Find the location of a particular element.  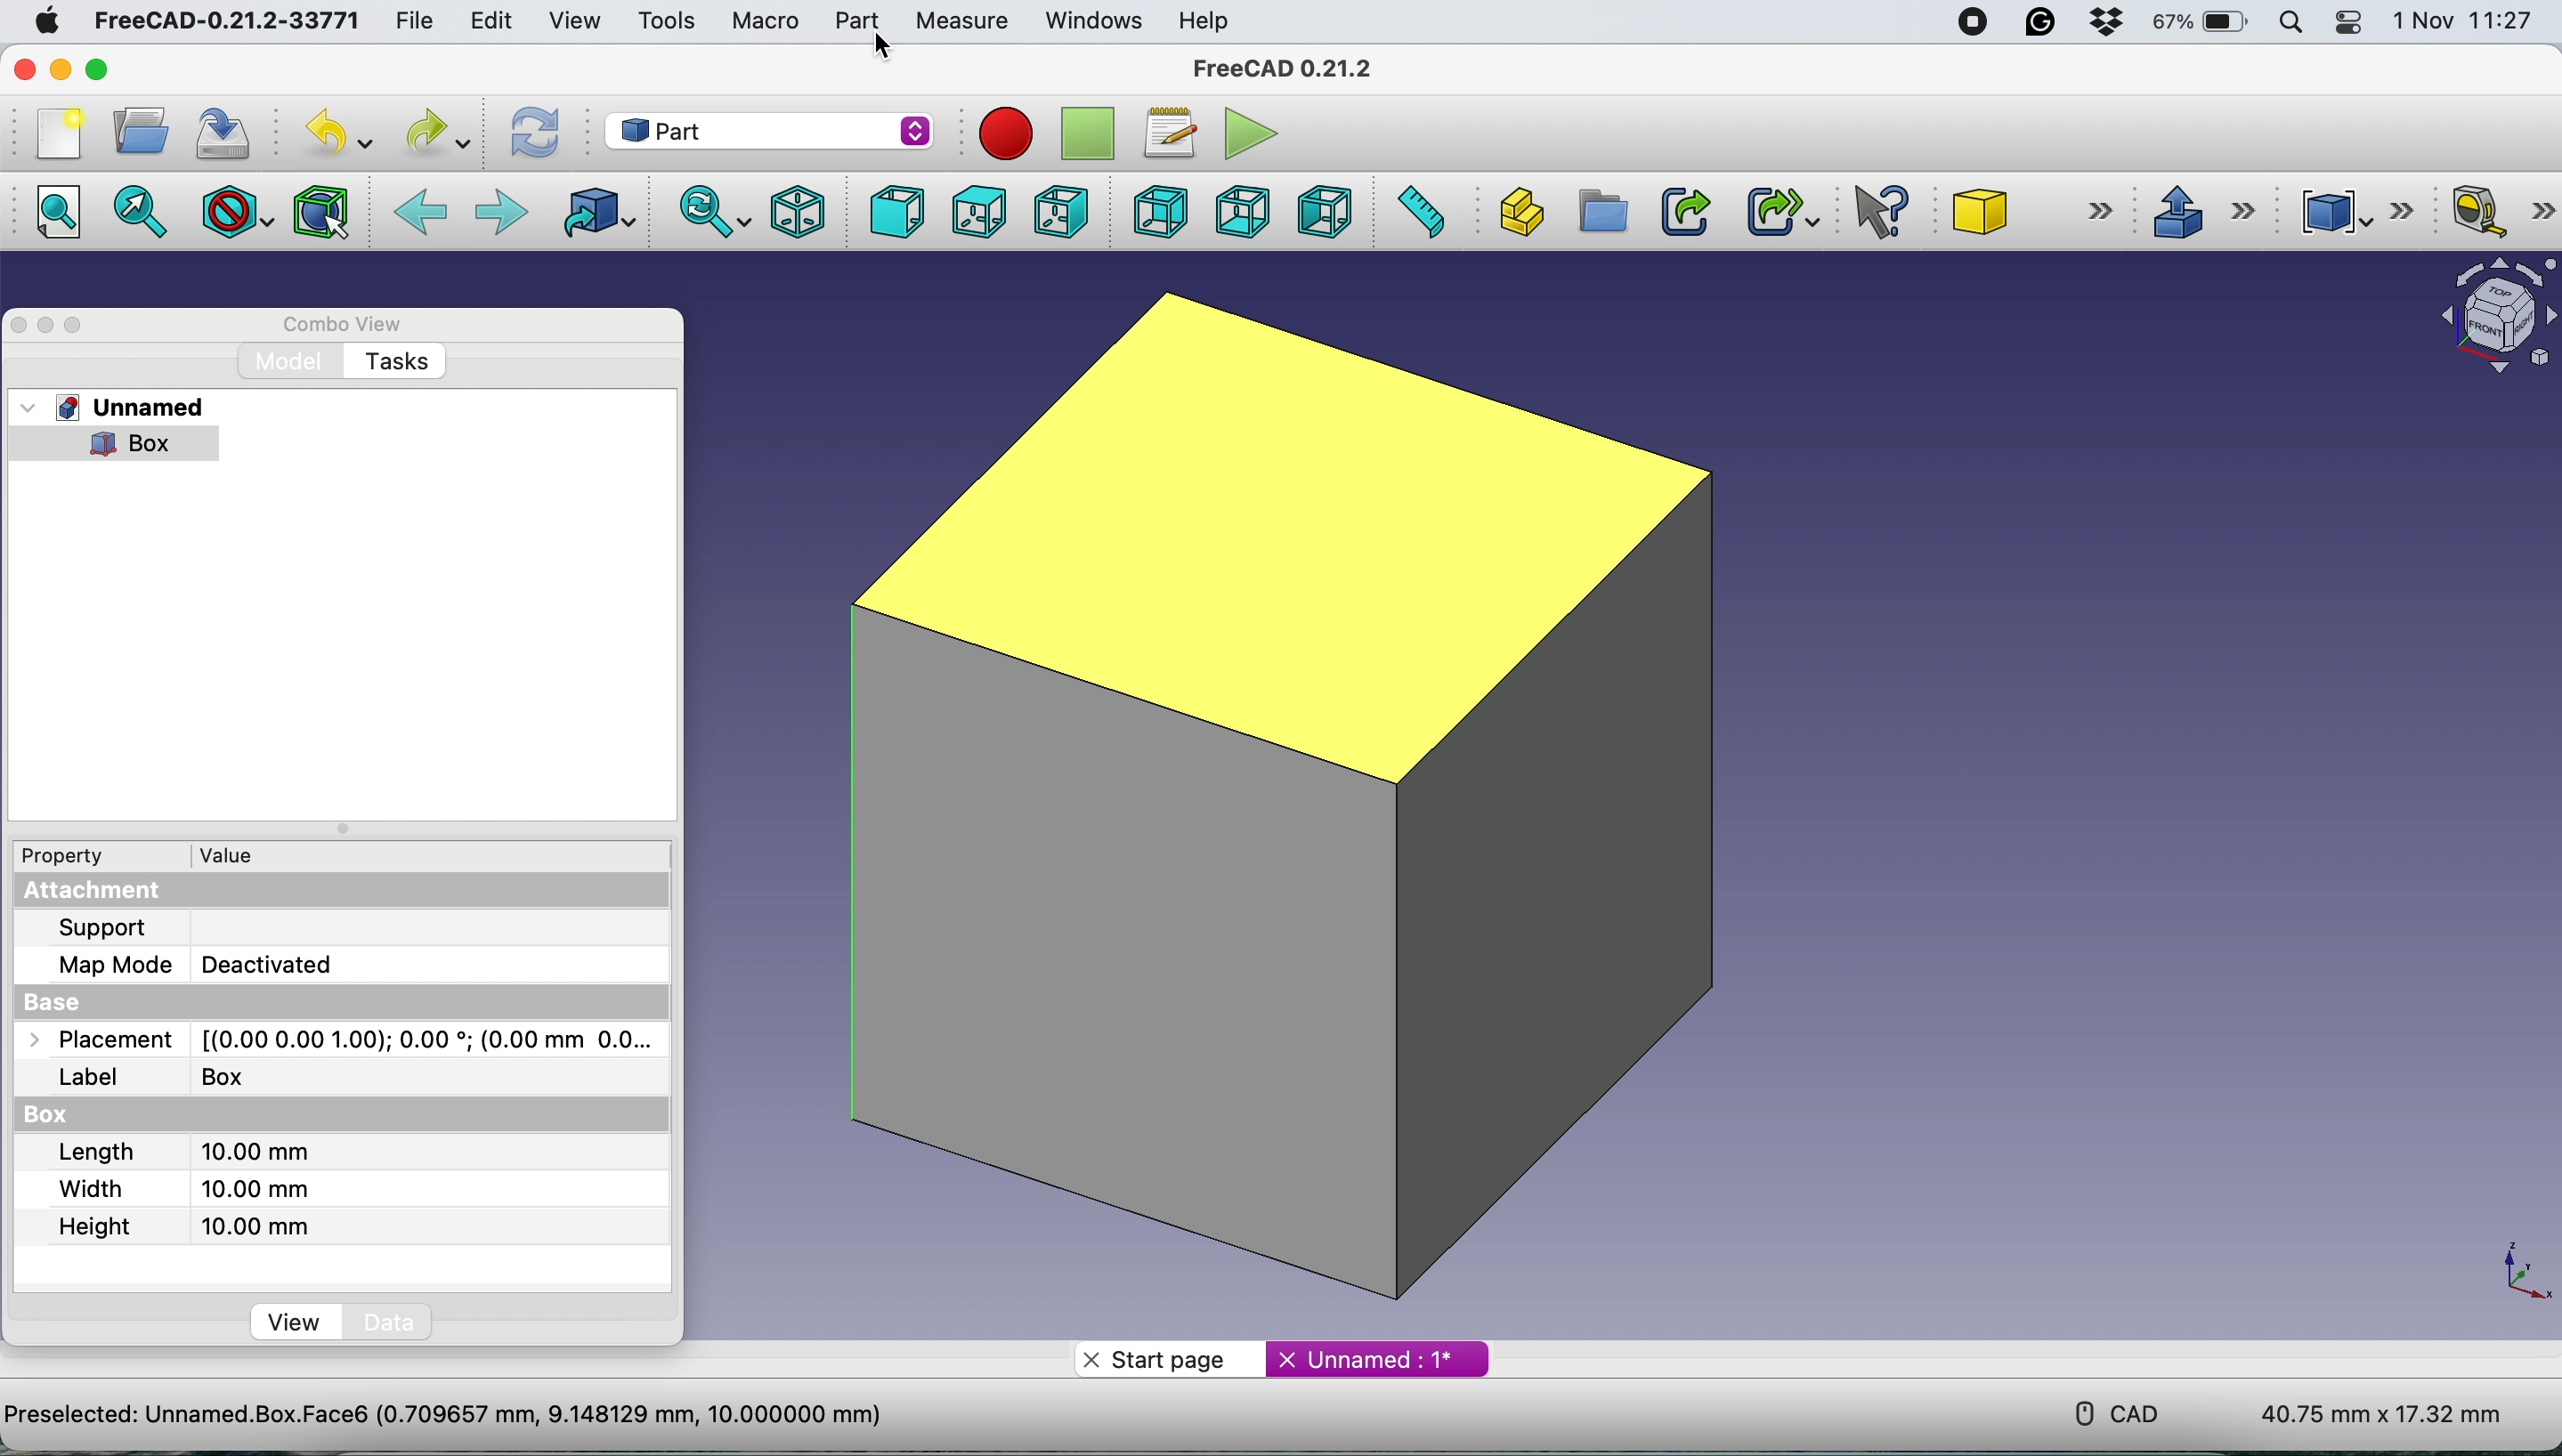

measure distance is located at coordinates (1422, 212).